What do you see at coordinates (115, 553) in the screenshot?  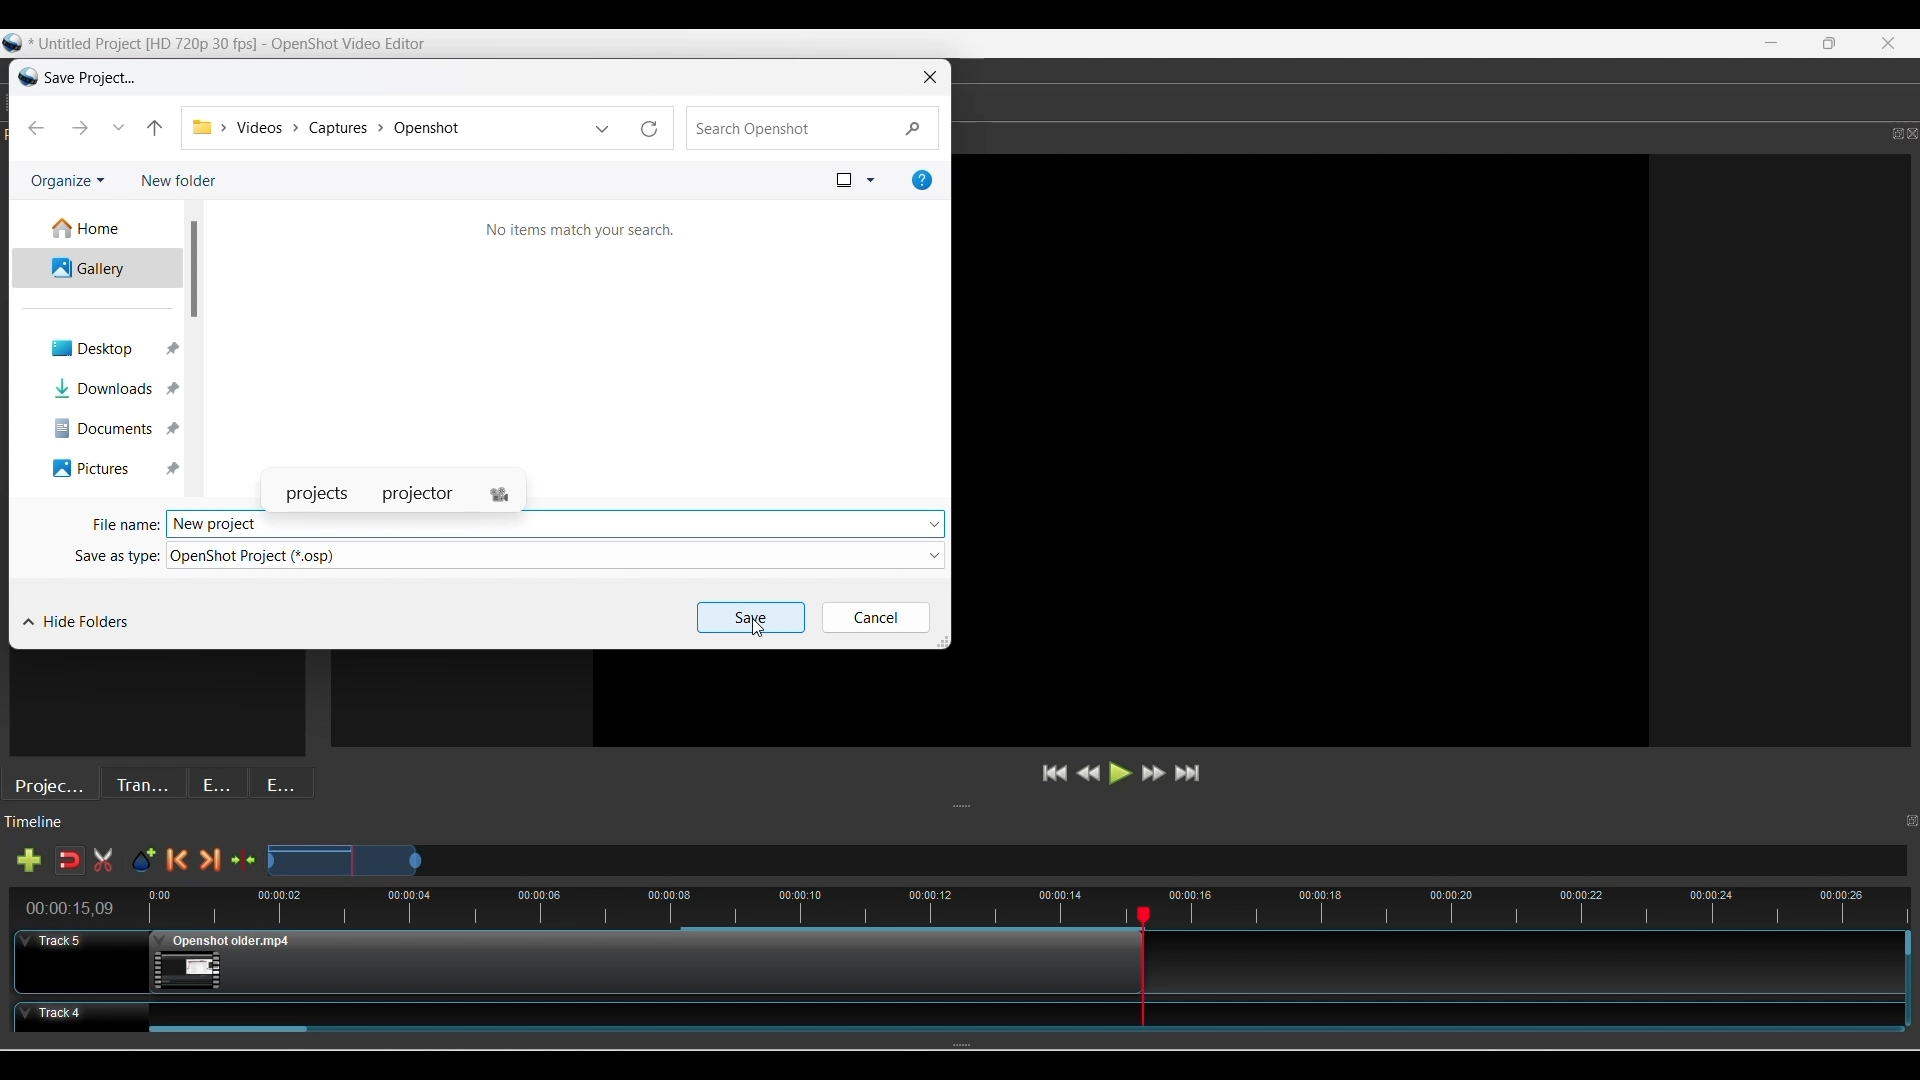 I see `Save as type` at bounding box center [115, 553].